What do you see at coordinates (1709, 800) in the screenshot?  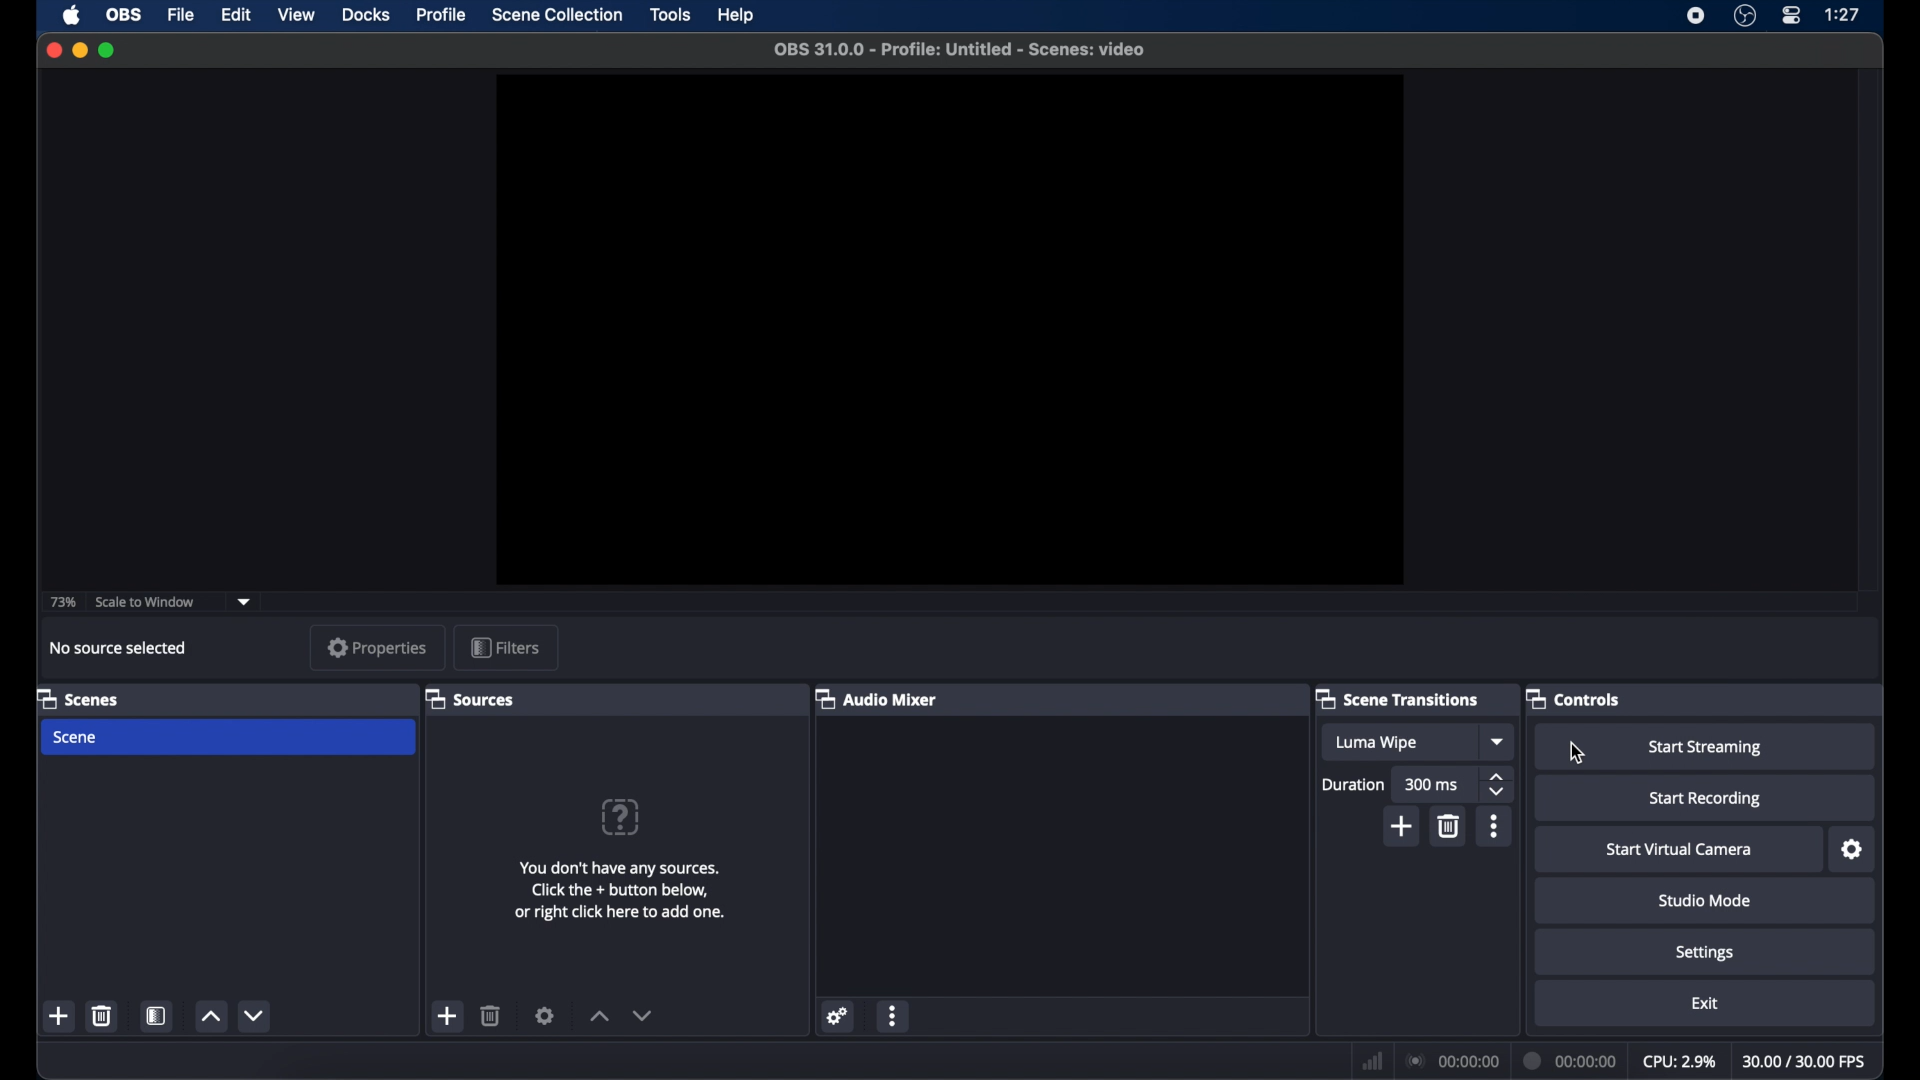 I see `start recording` at bounding box center [1709, 800].